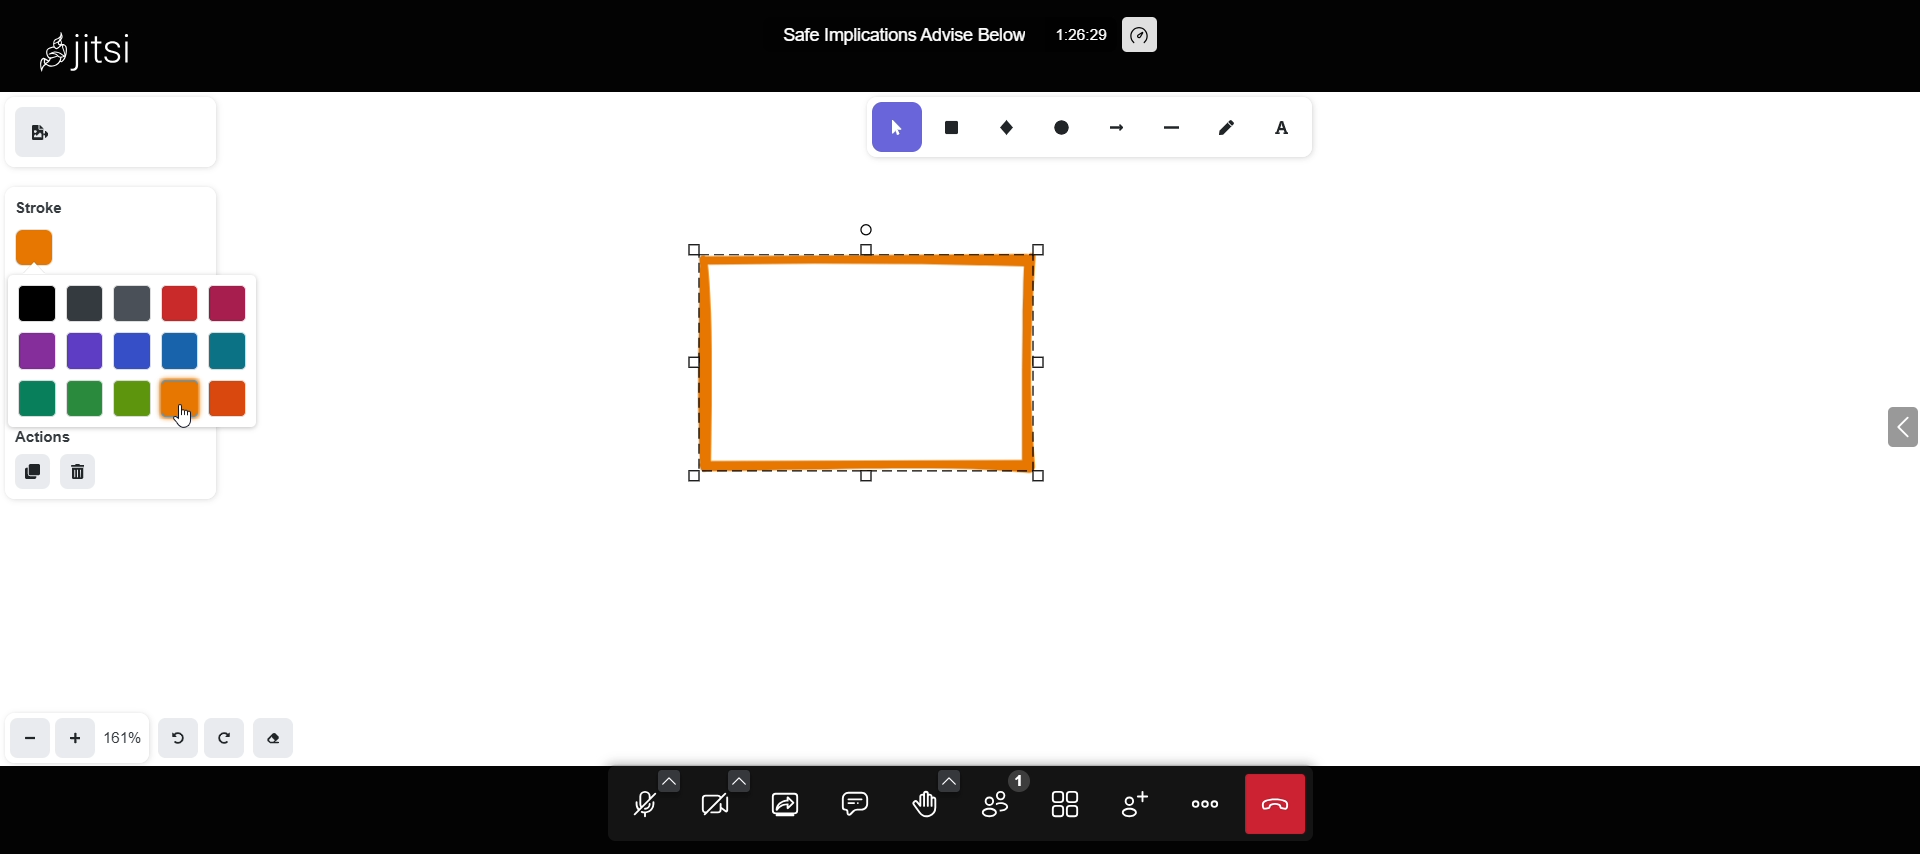 Image resolution: width=1920 pixels, height=854 pixels. What do you see at coordinates (895, 125) in the screenshot?
I see `selection` at bounding box center [895, 125].